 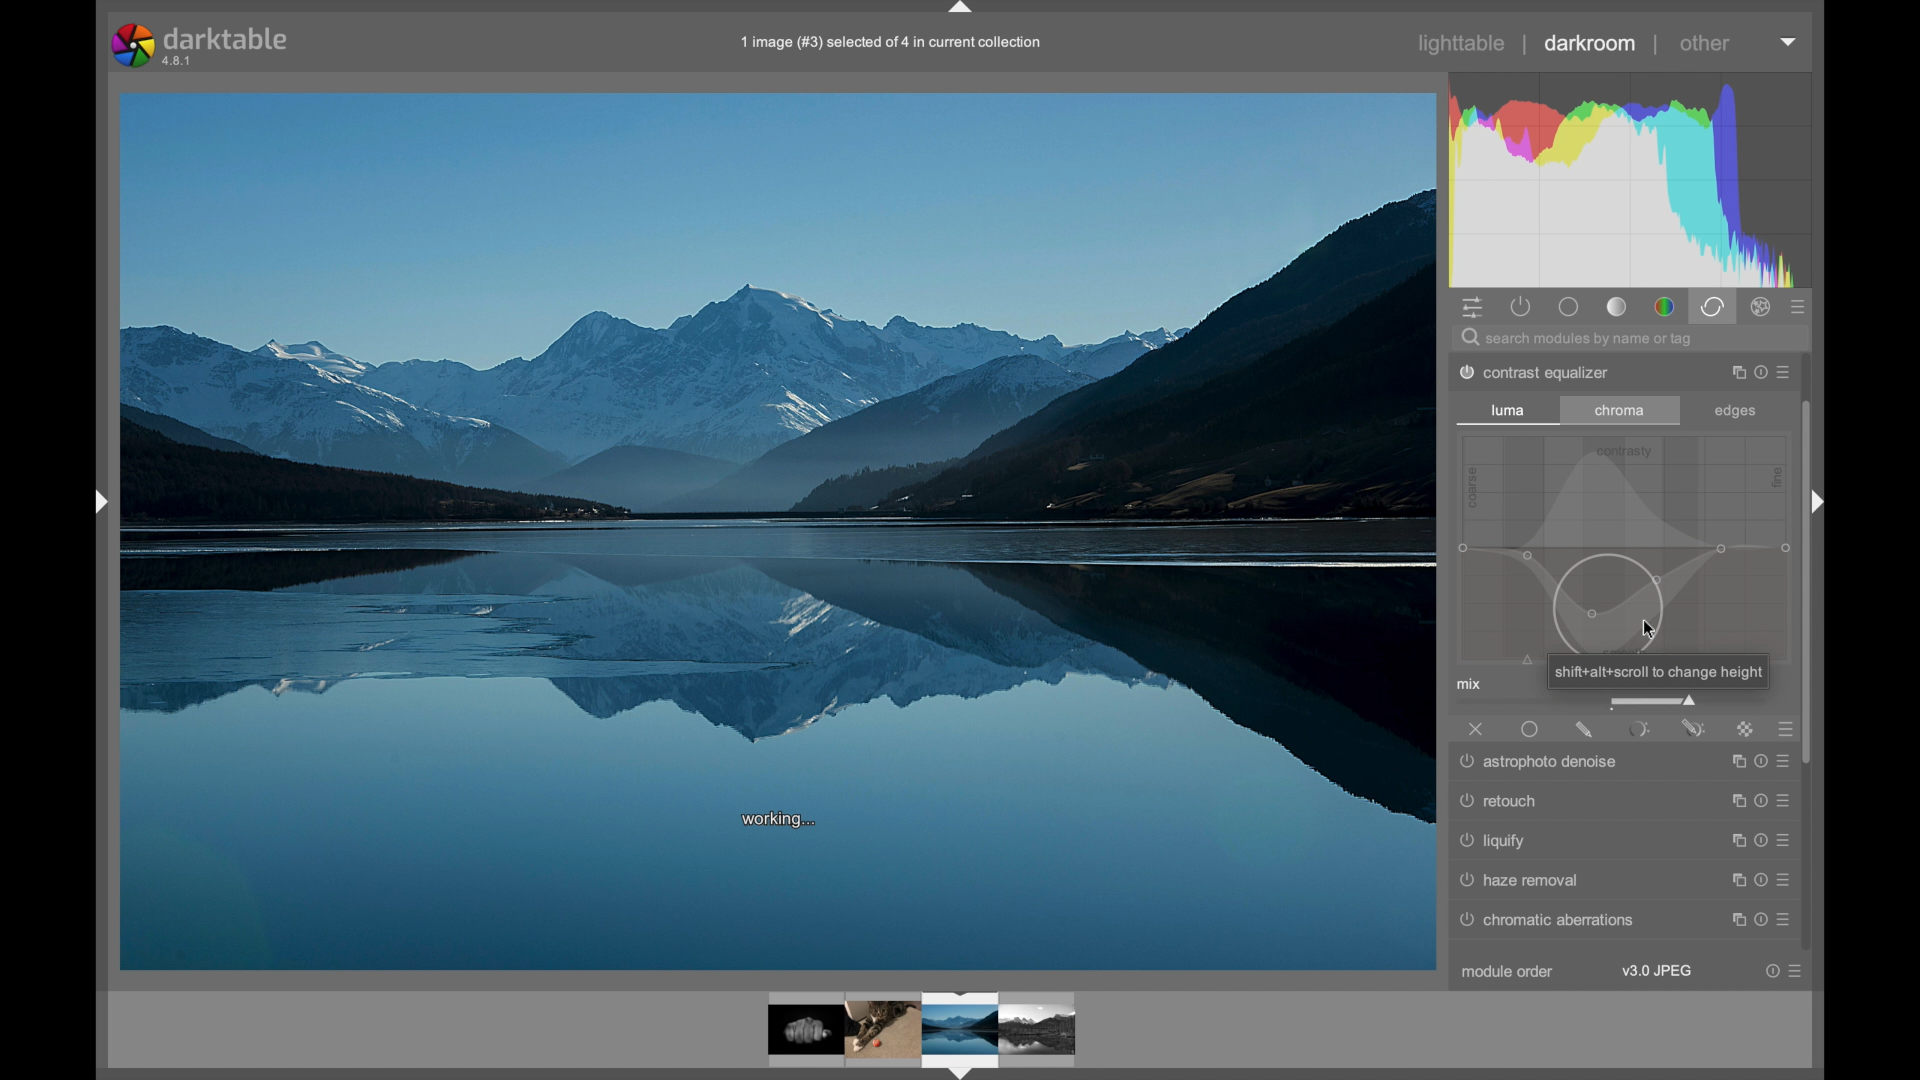 What do you see at coordinates (1474, 307) in the screenshot?
I see `quick  access  panel` at bounding box center [1474, 307].